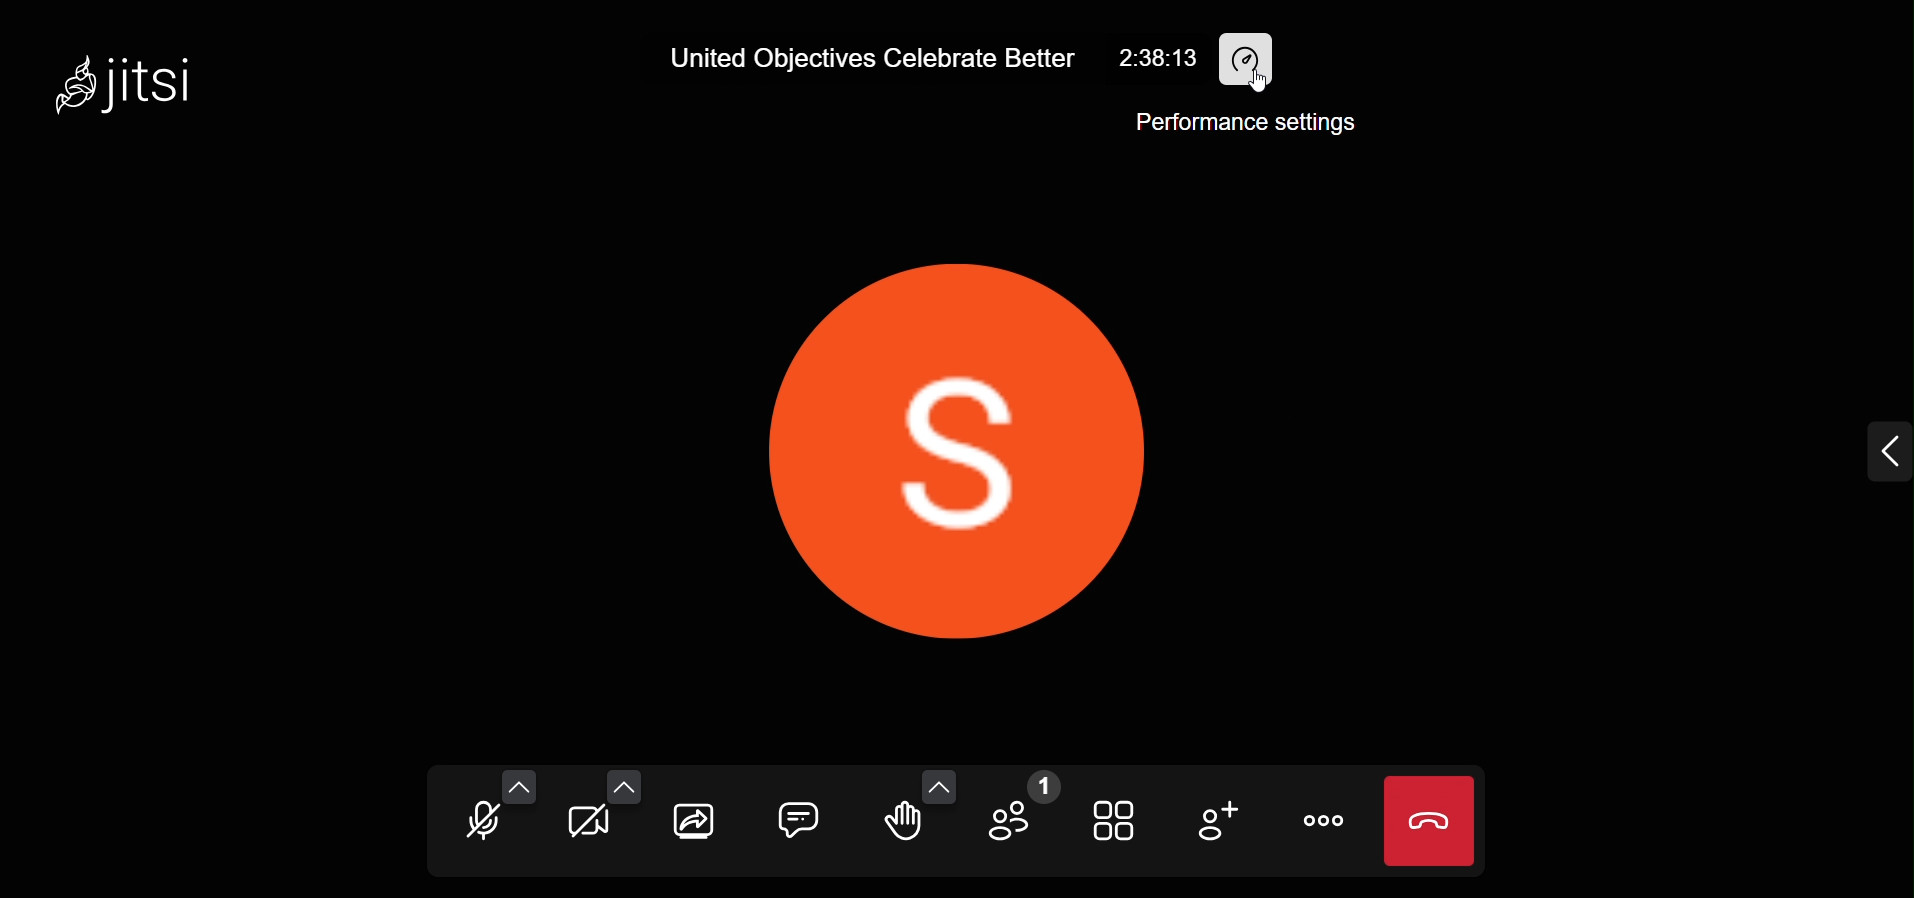 The width and height of the screenshot is (1914, 898). What do you see at coordinates (798, 821) in the screenshot?
I see `chat` at bounding box center [798, 821].